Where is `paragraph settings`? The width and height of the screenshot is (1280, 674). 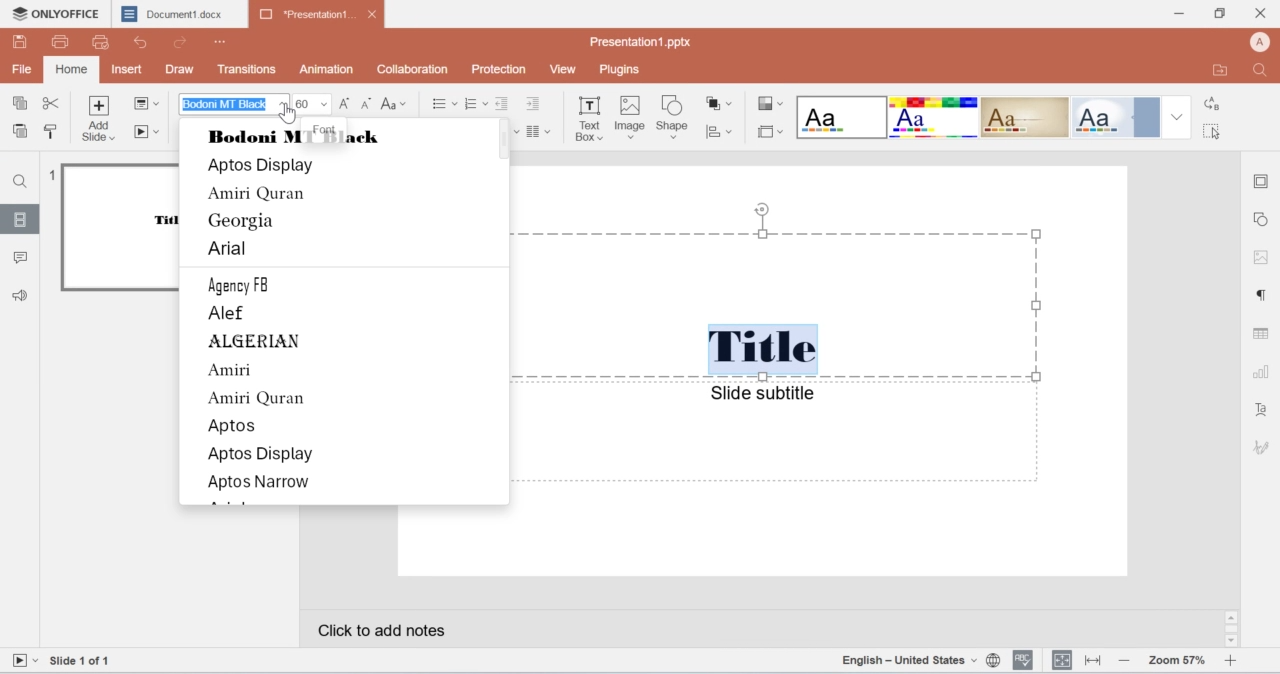 paragraph settings is located at coordinates (1259, 295).